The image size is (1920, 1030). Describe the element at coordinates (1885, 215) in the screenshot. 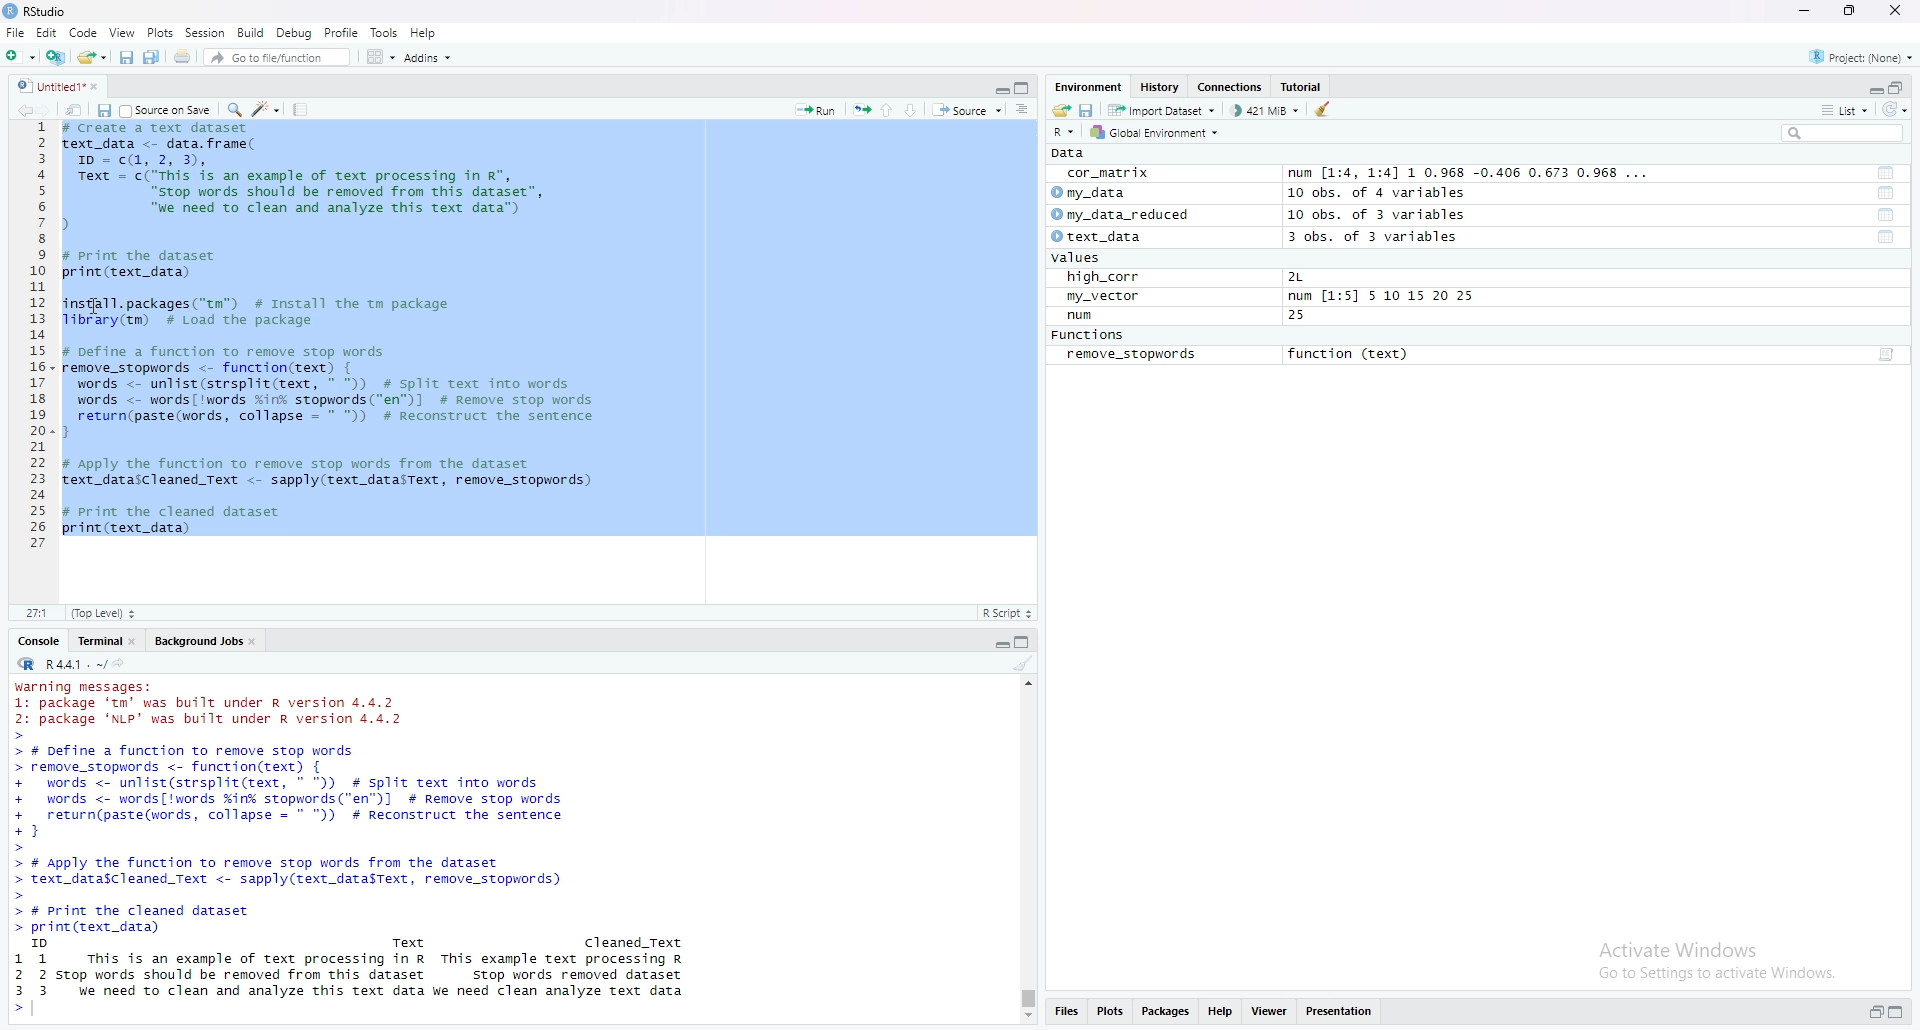

I see `functions ` at that location.